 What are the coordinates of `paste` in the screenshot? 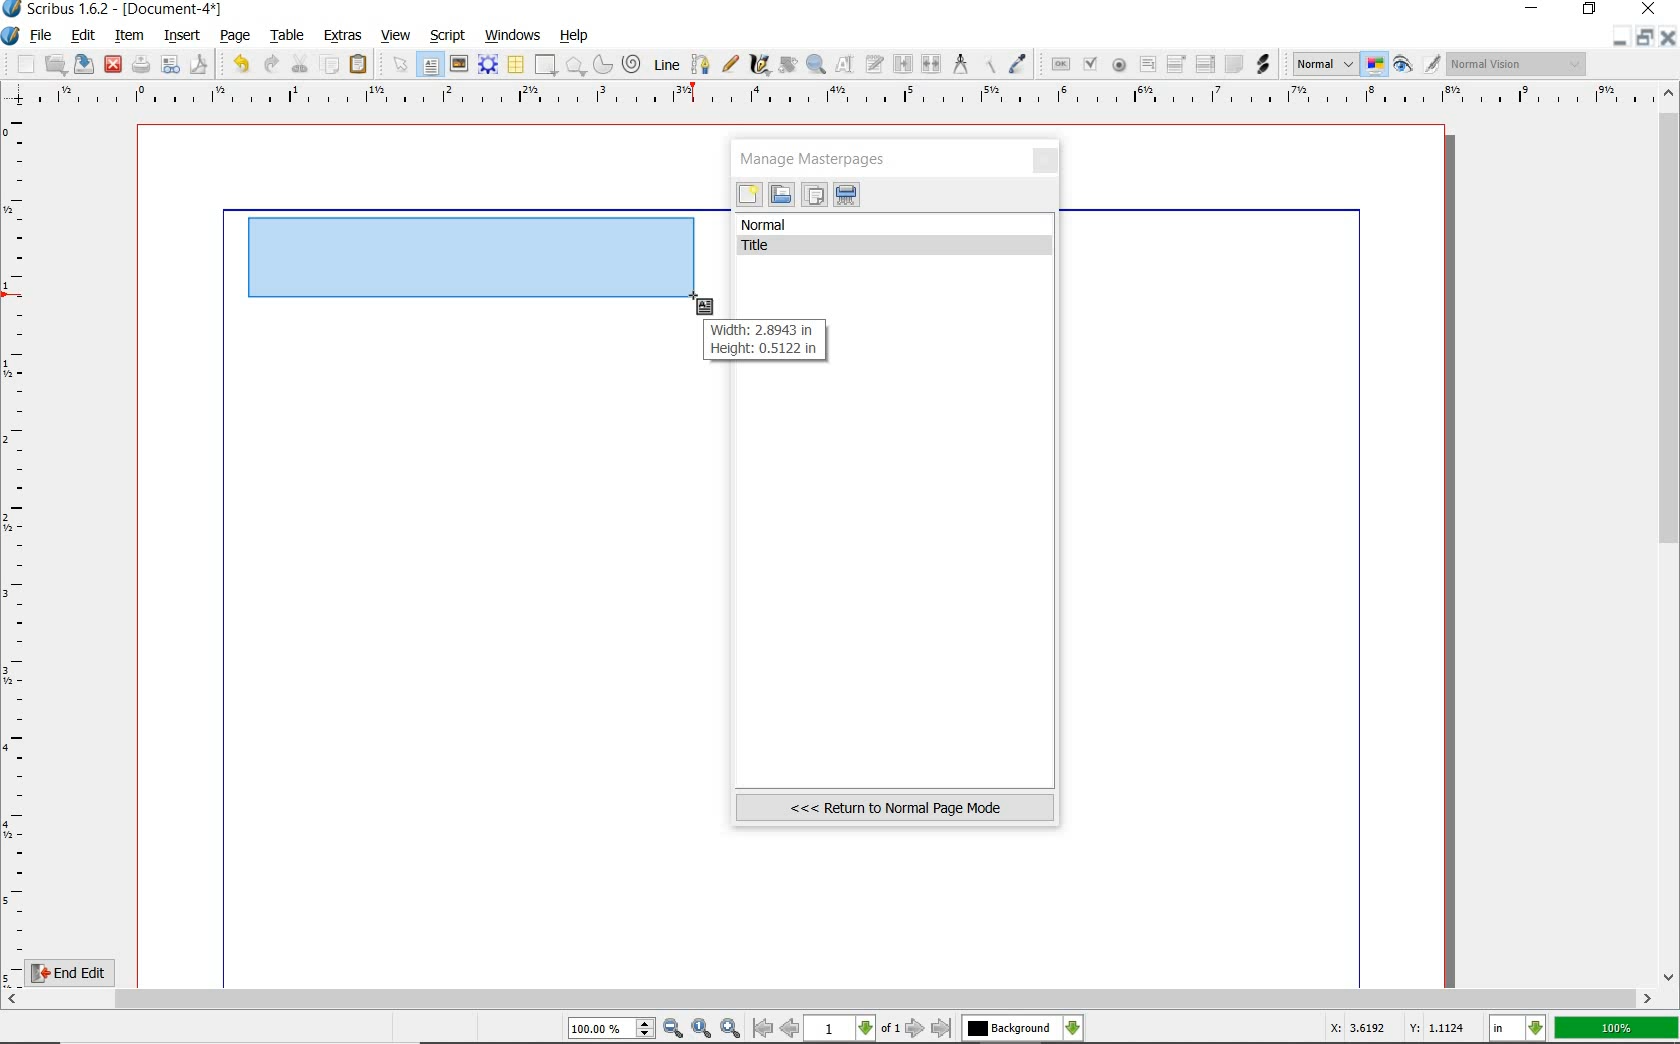 It's located at (359, 65).